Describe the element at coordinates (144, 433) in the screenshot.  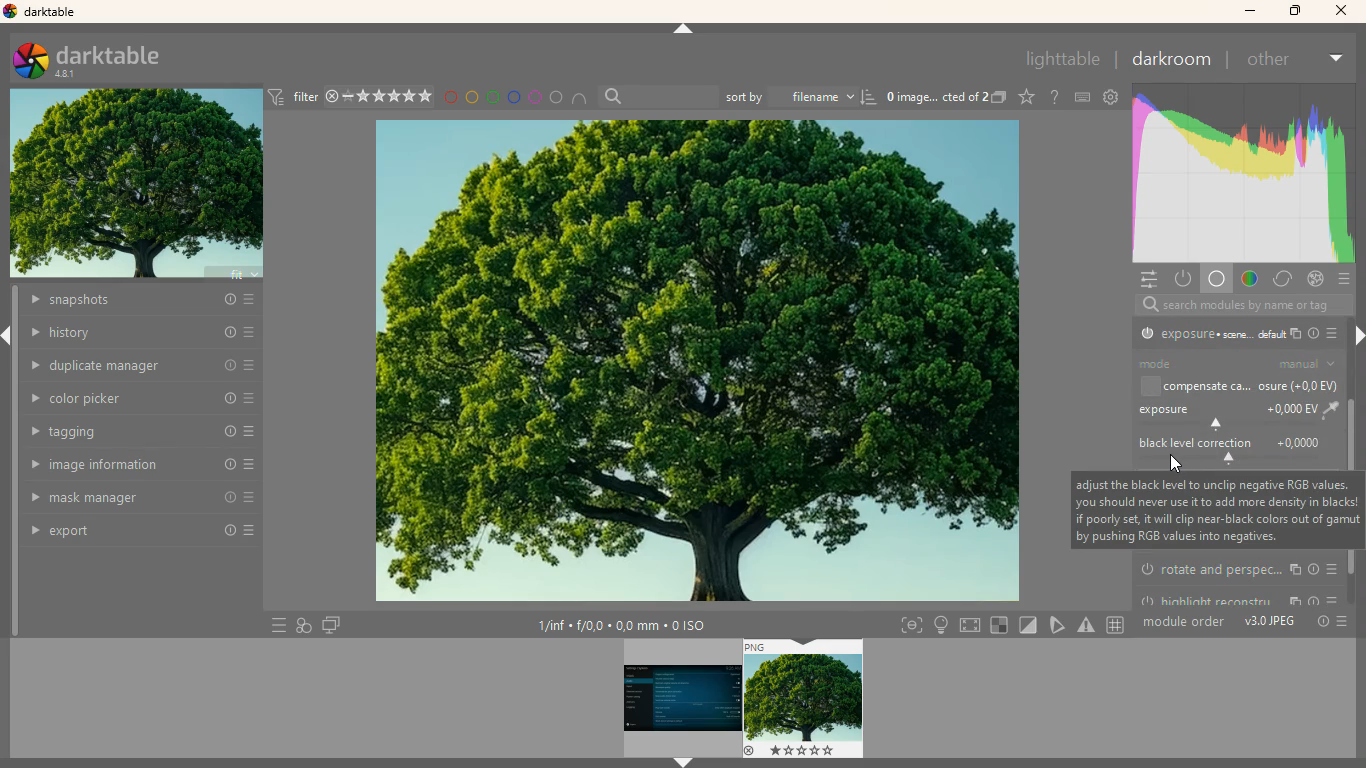
I see `tagging` at that location.